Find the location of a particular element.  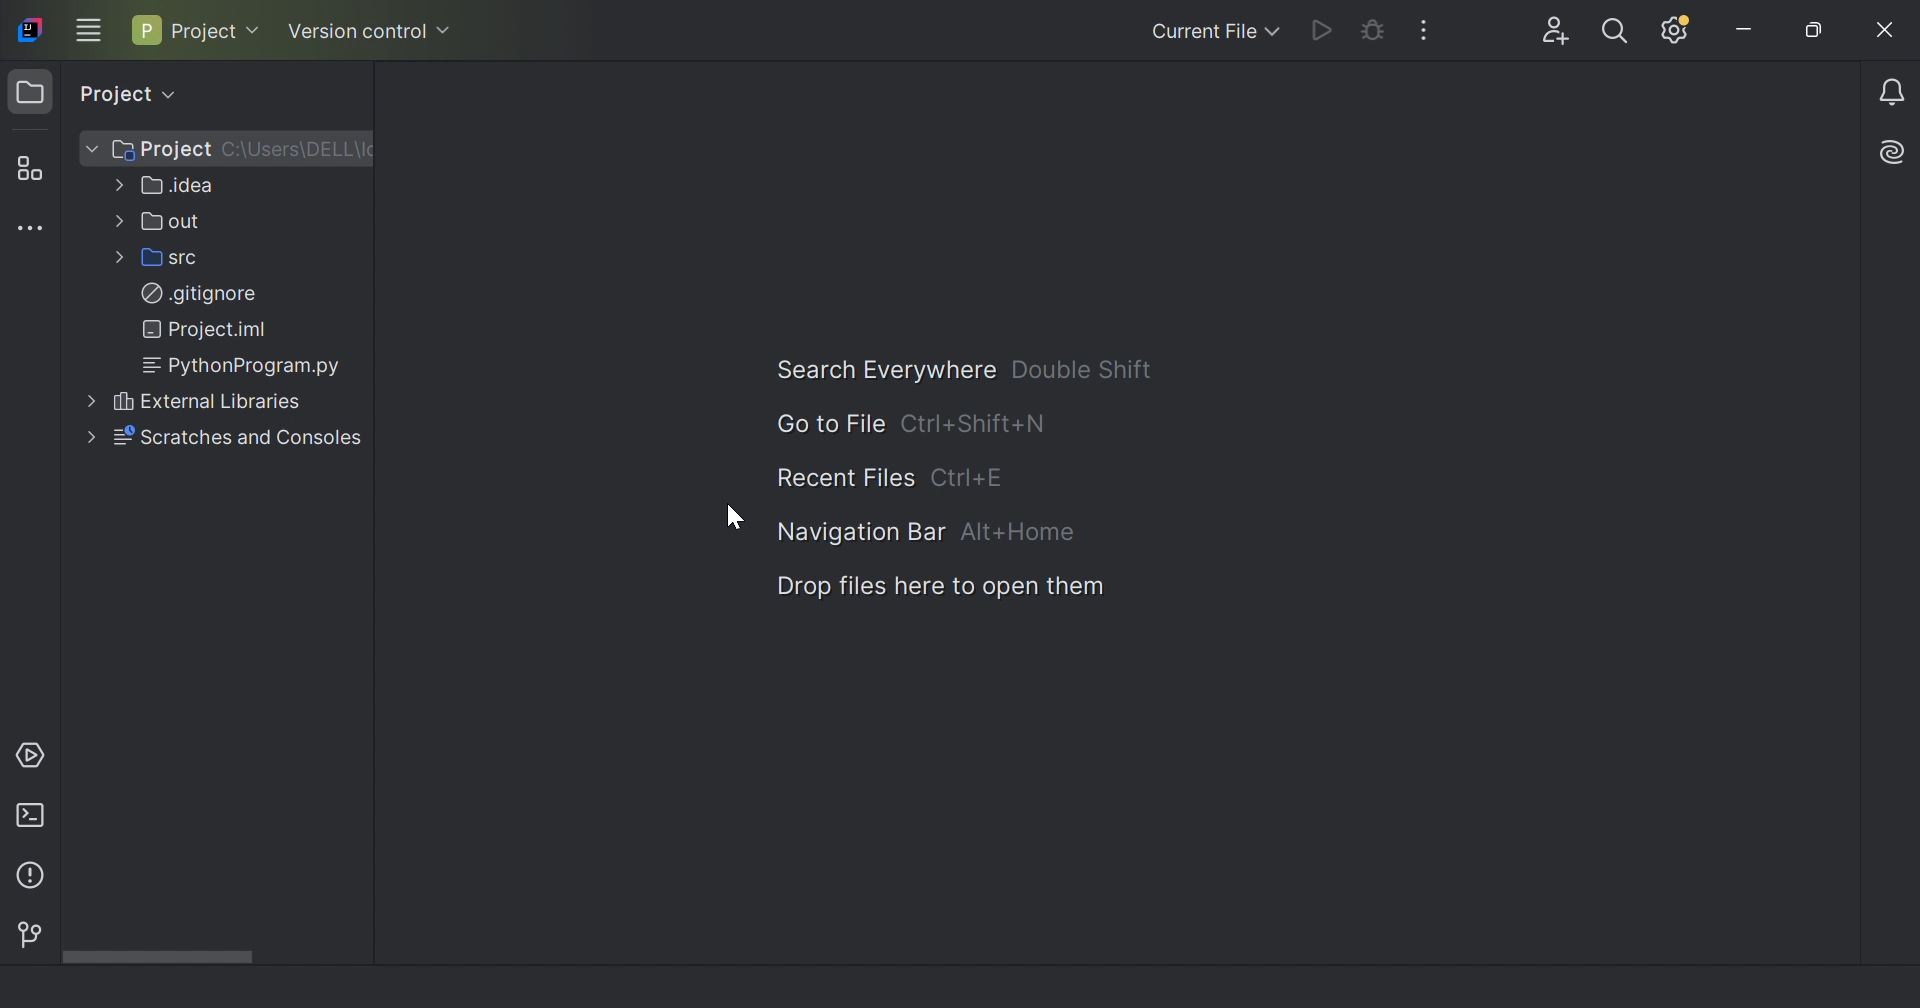

Main menu is located at coordinates (89, 29).